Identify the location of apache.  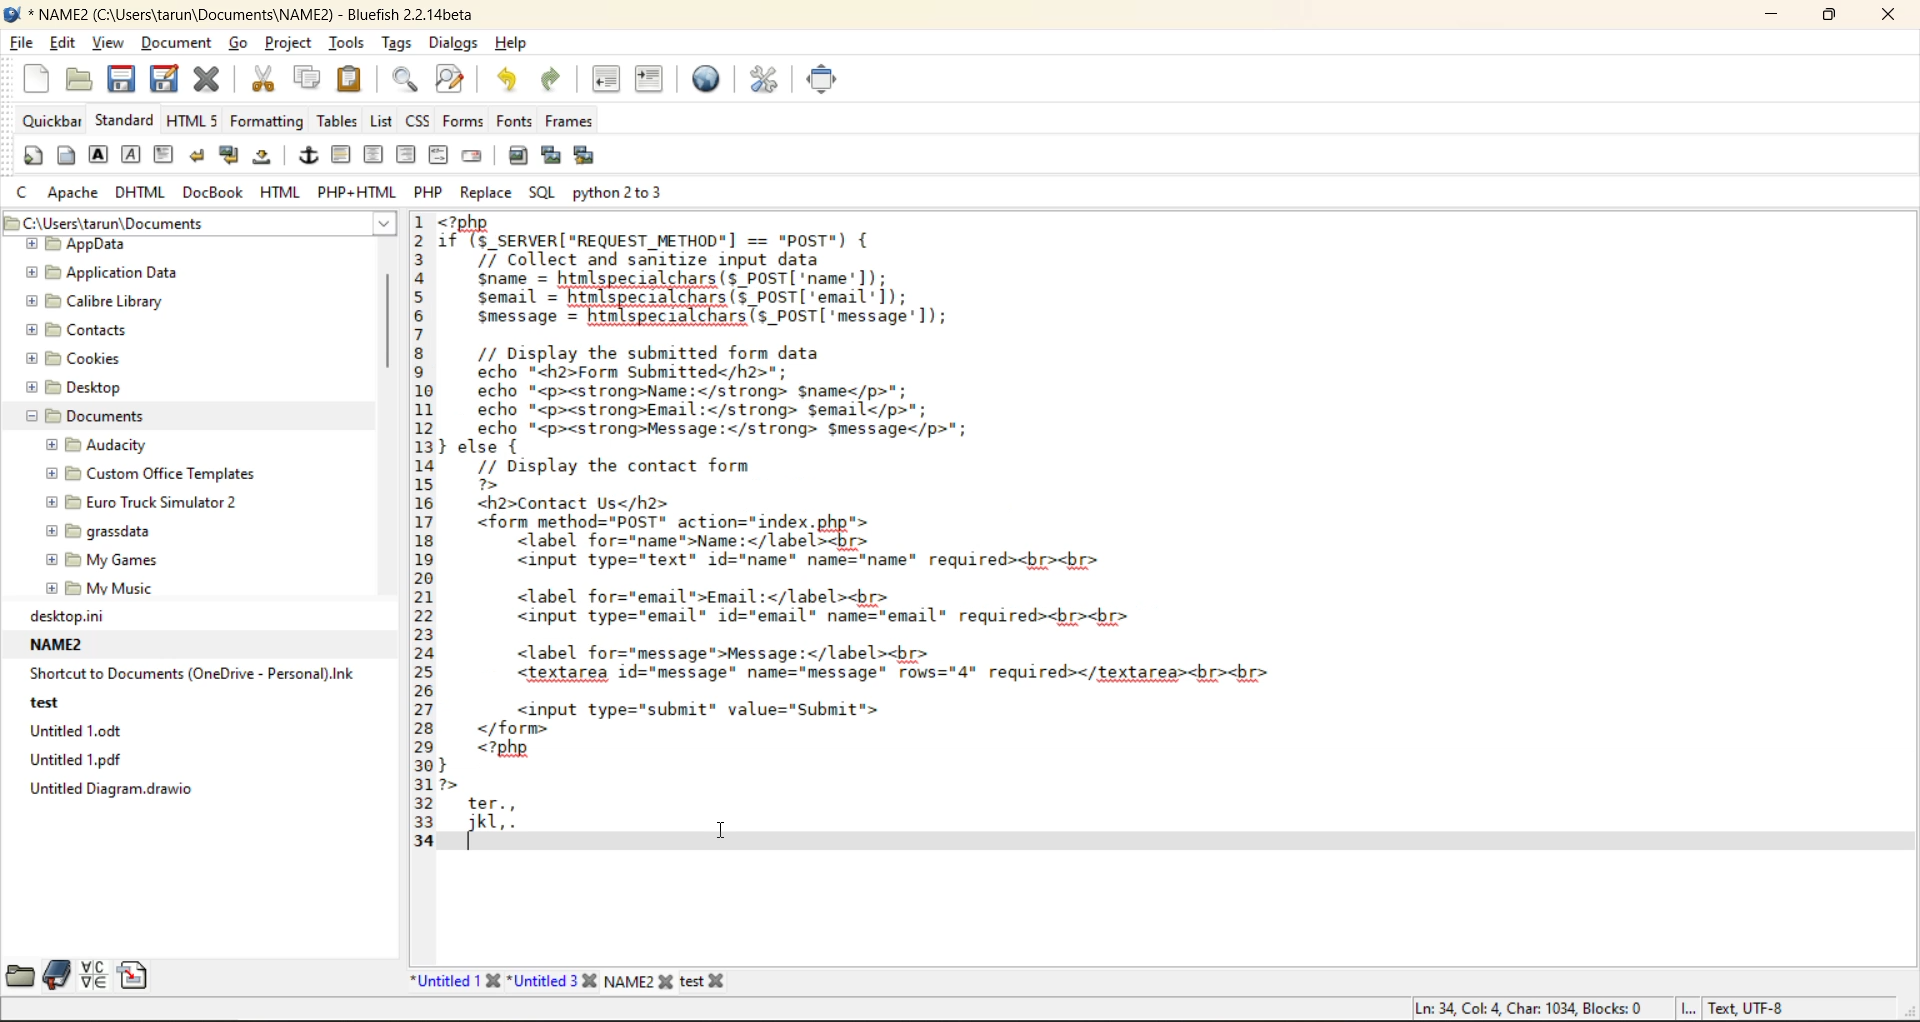
(77, 192).